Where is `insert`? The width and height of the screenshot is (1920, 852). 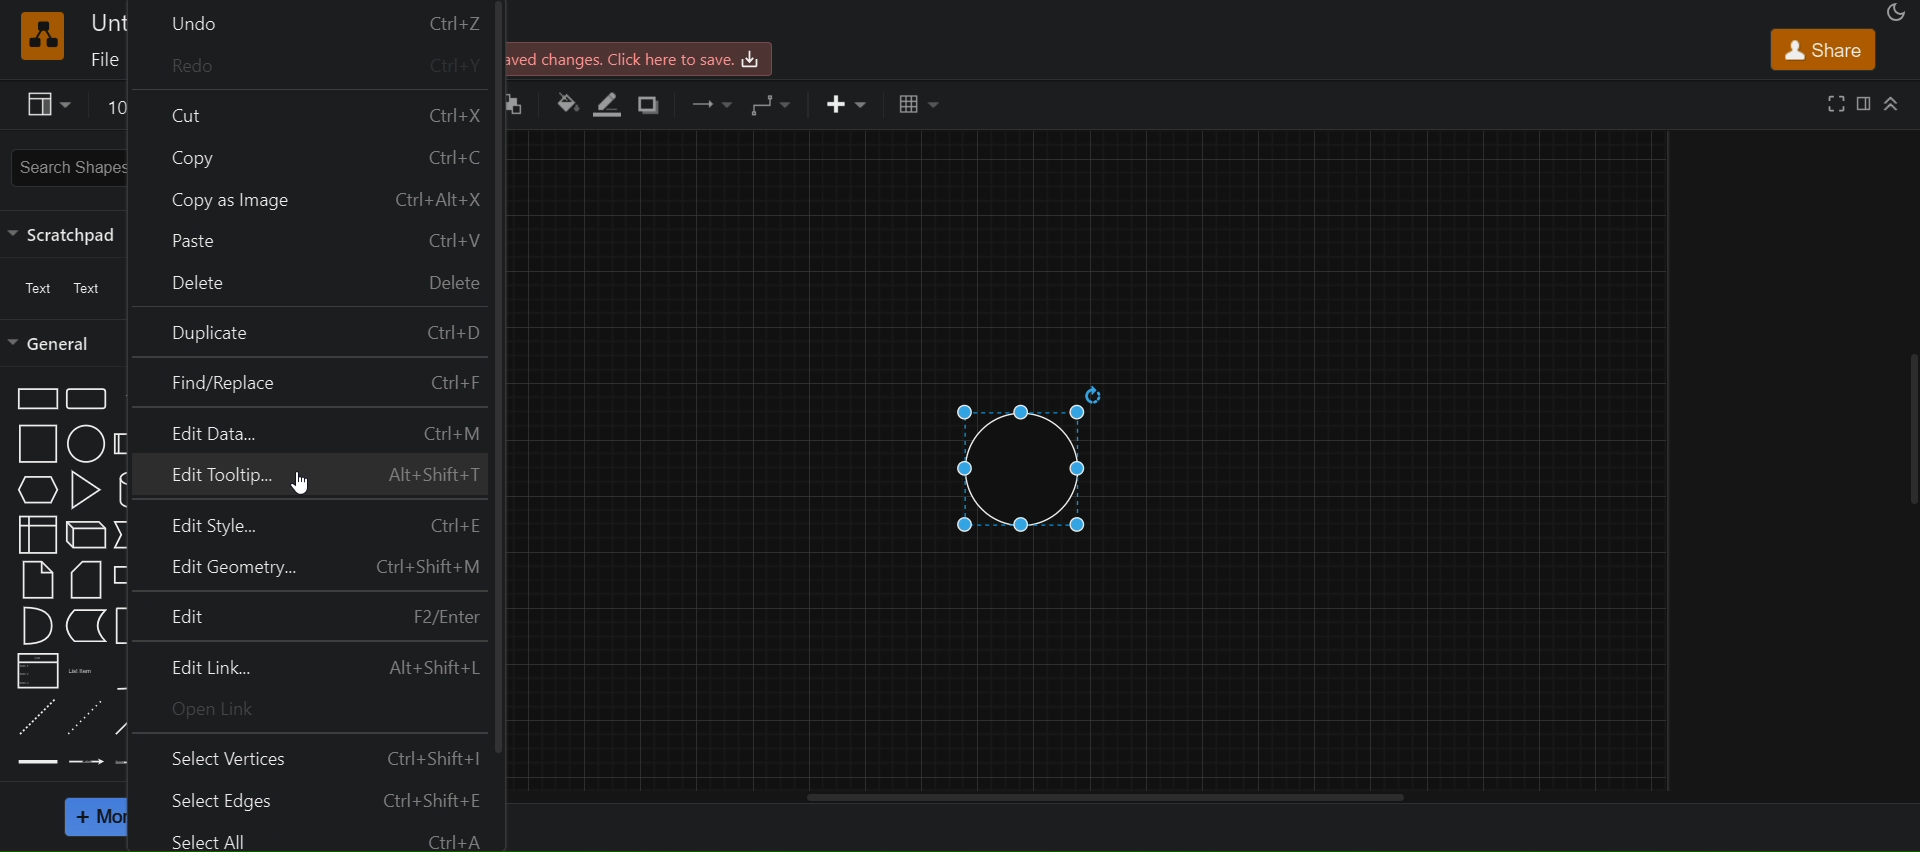 insert is located at coordinates (843, 102).